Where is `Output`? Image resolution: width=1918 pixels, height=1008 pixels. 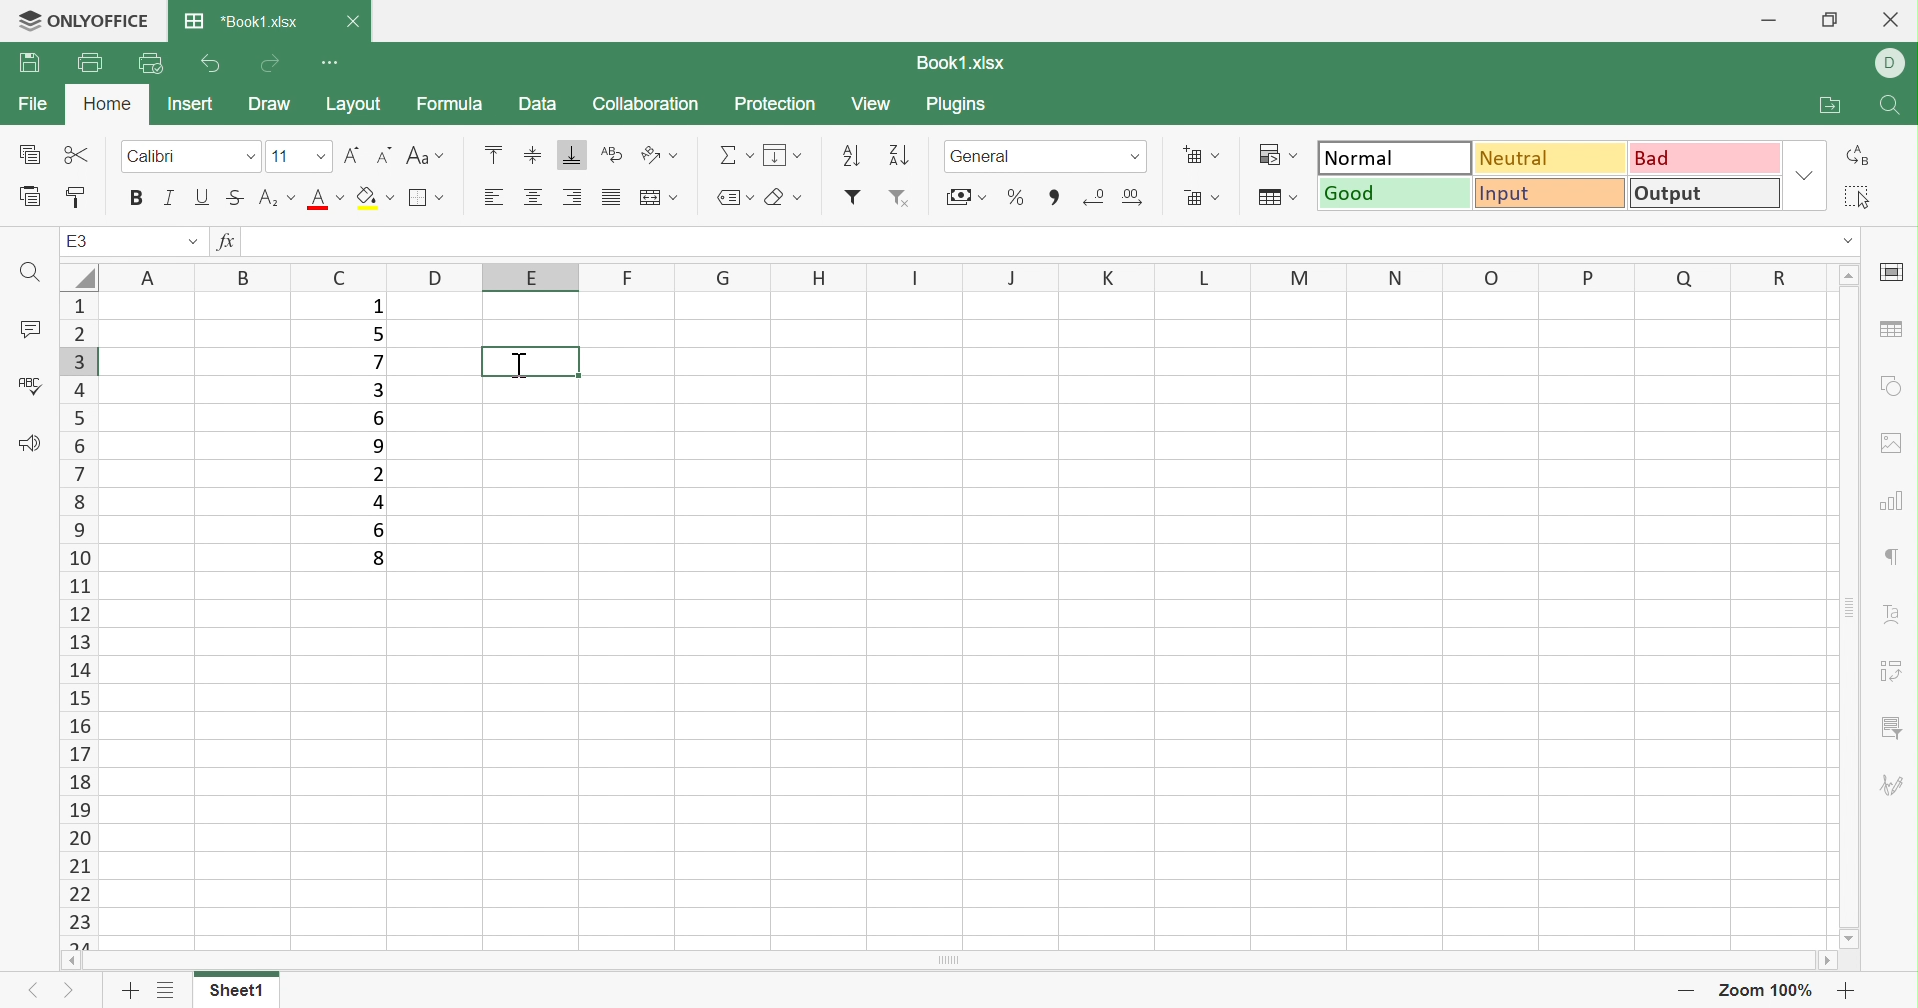 Output is located at coordinates (1706, 192).